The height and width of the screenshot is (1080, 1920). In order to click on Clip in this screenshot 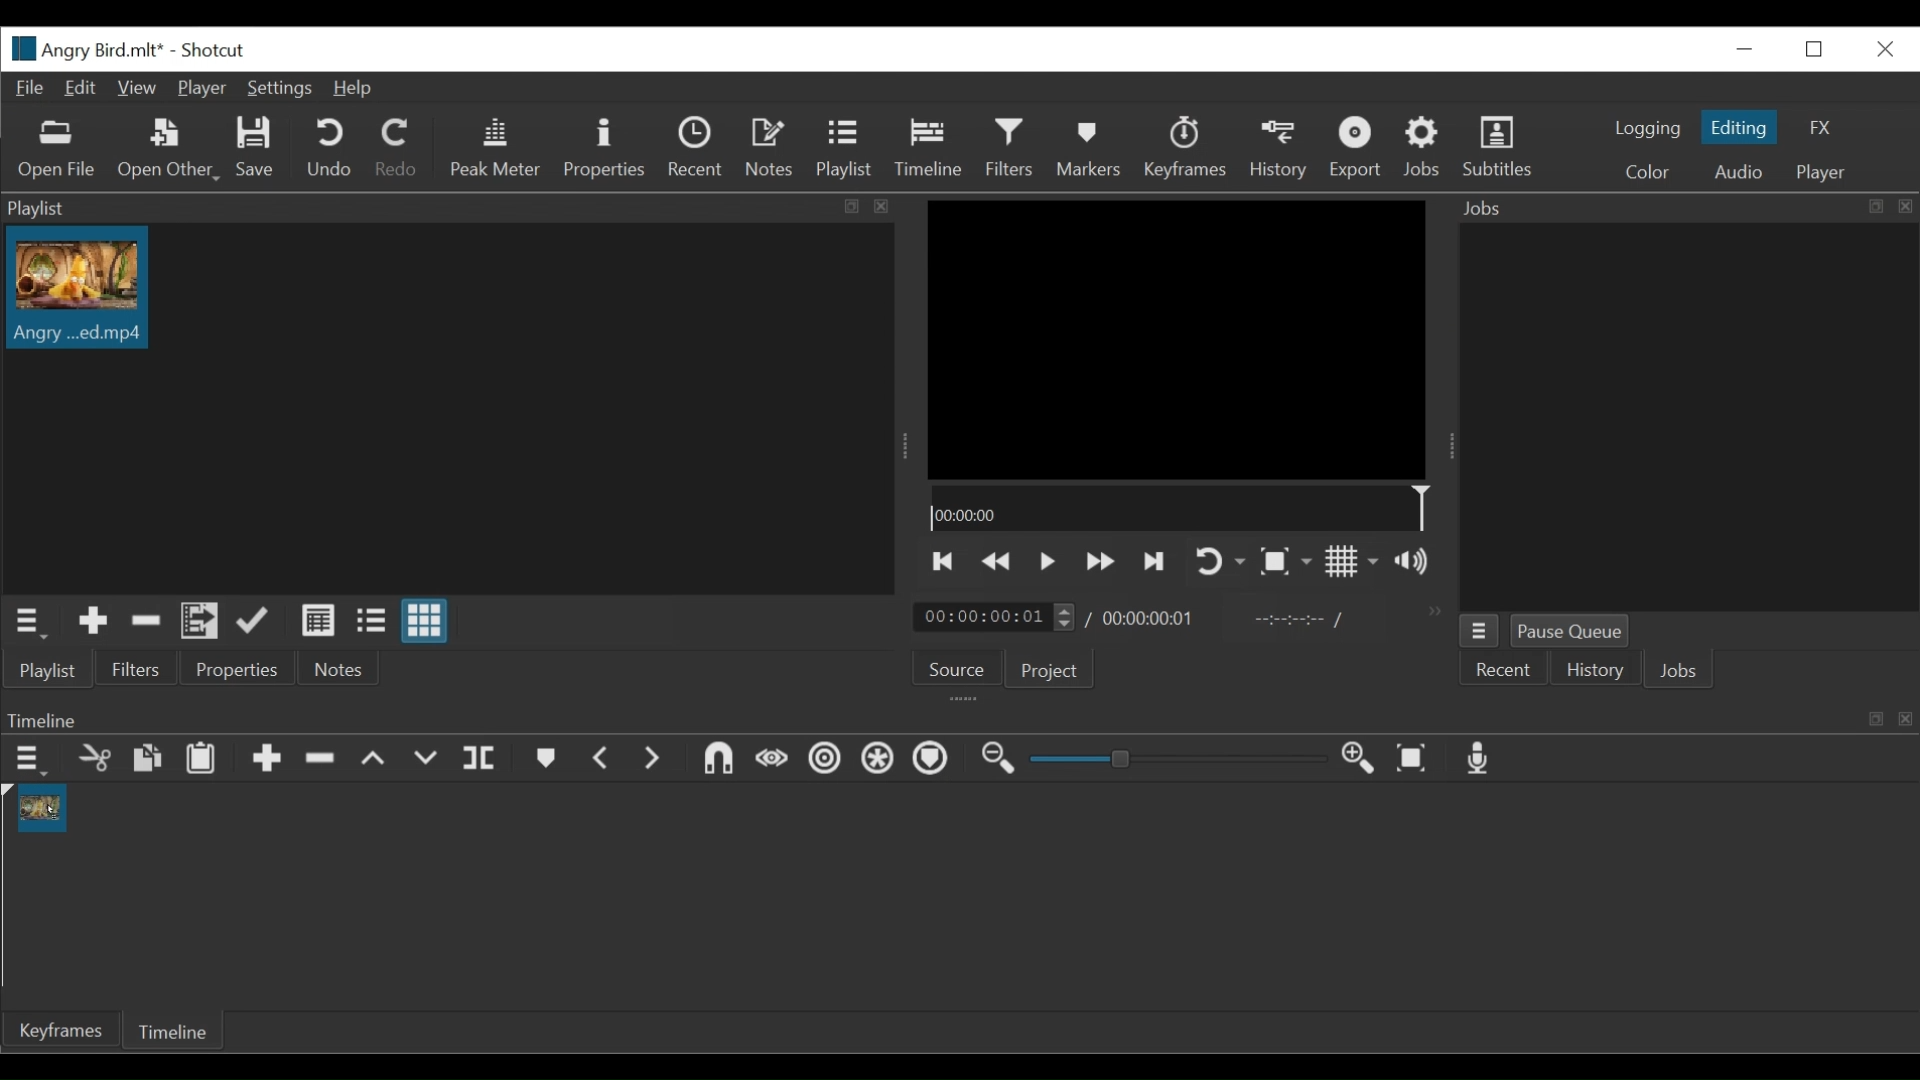, I will do `click(43, 805)`.